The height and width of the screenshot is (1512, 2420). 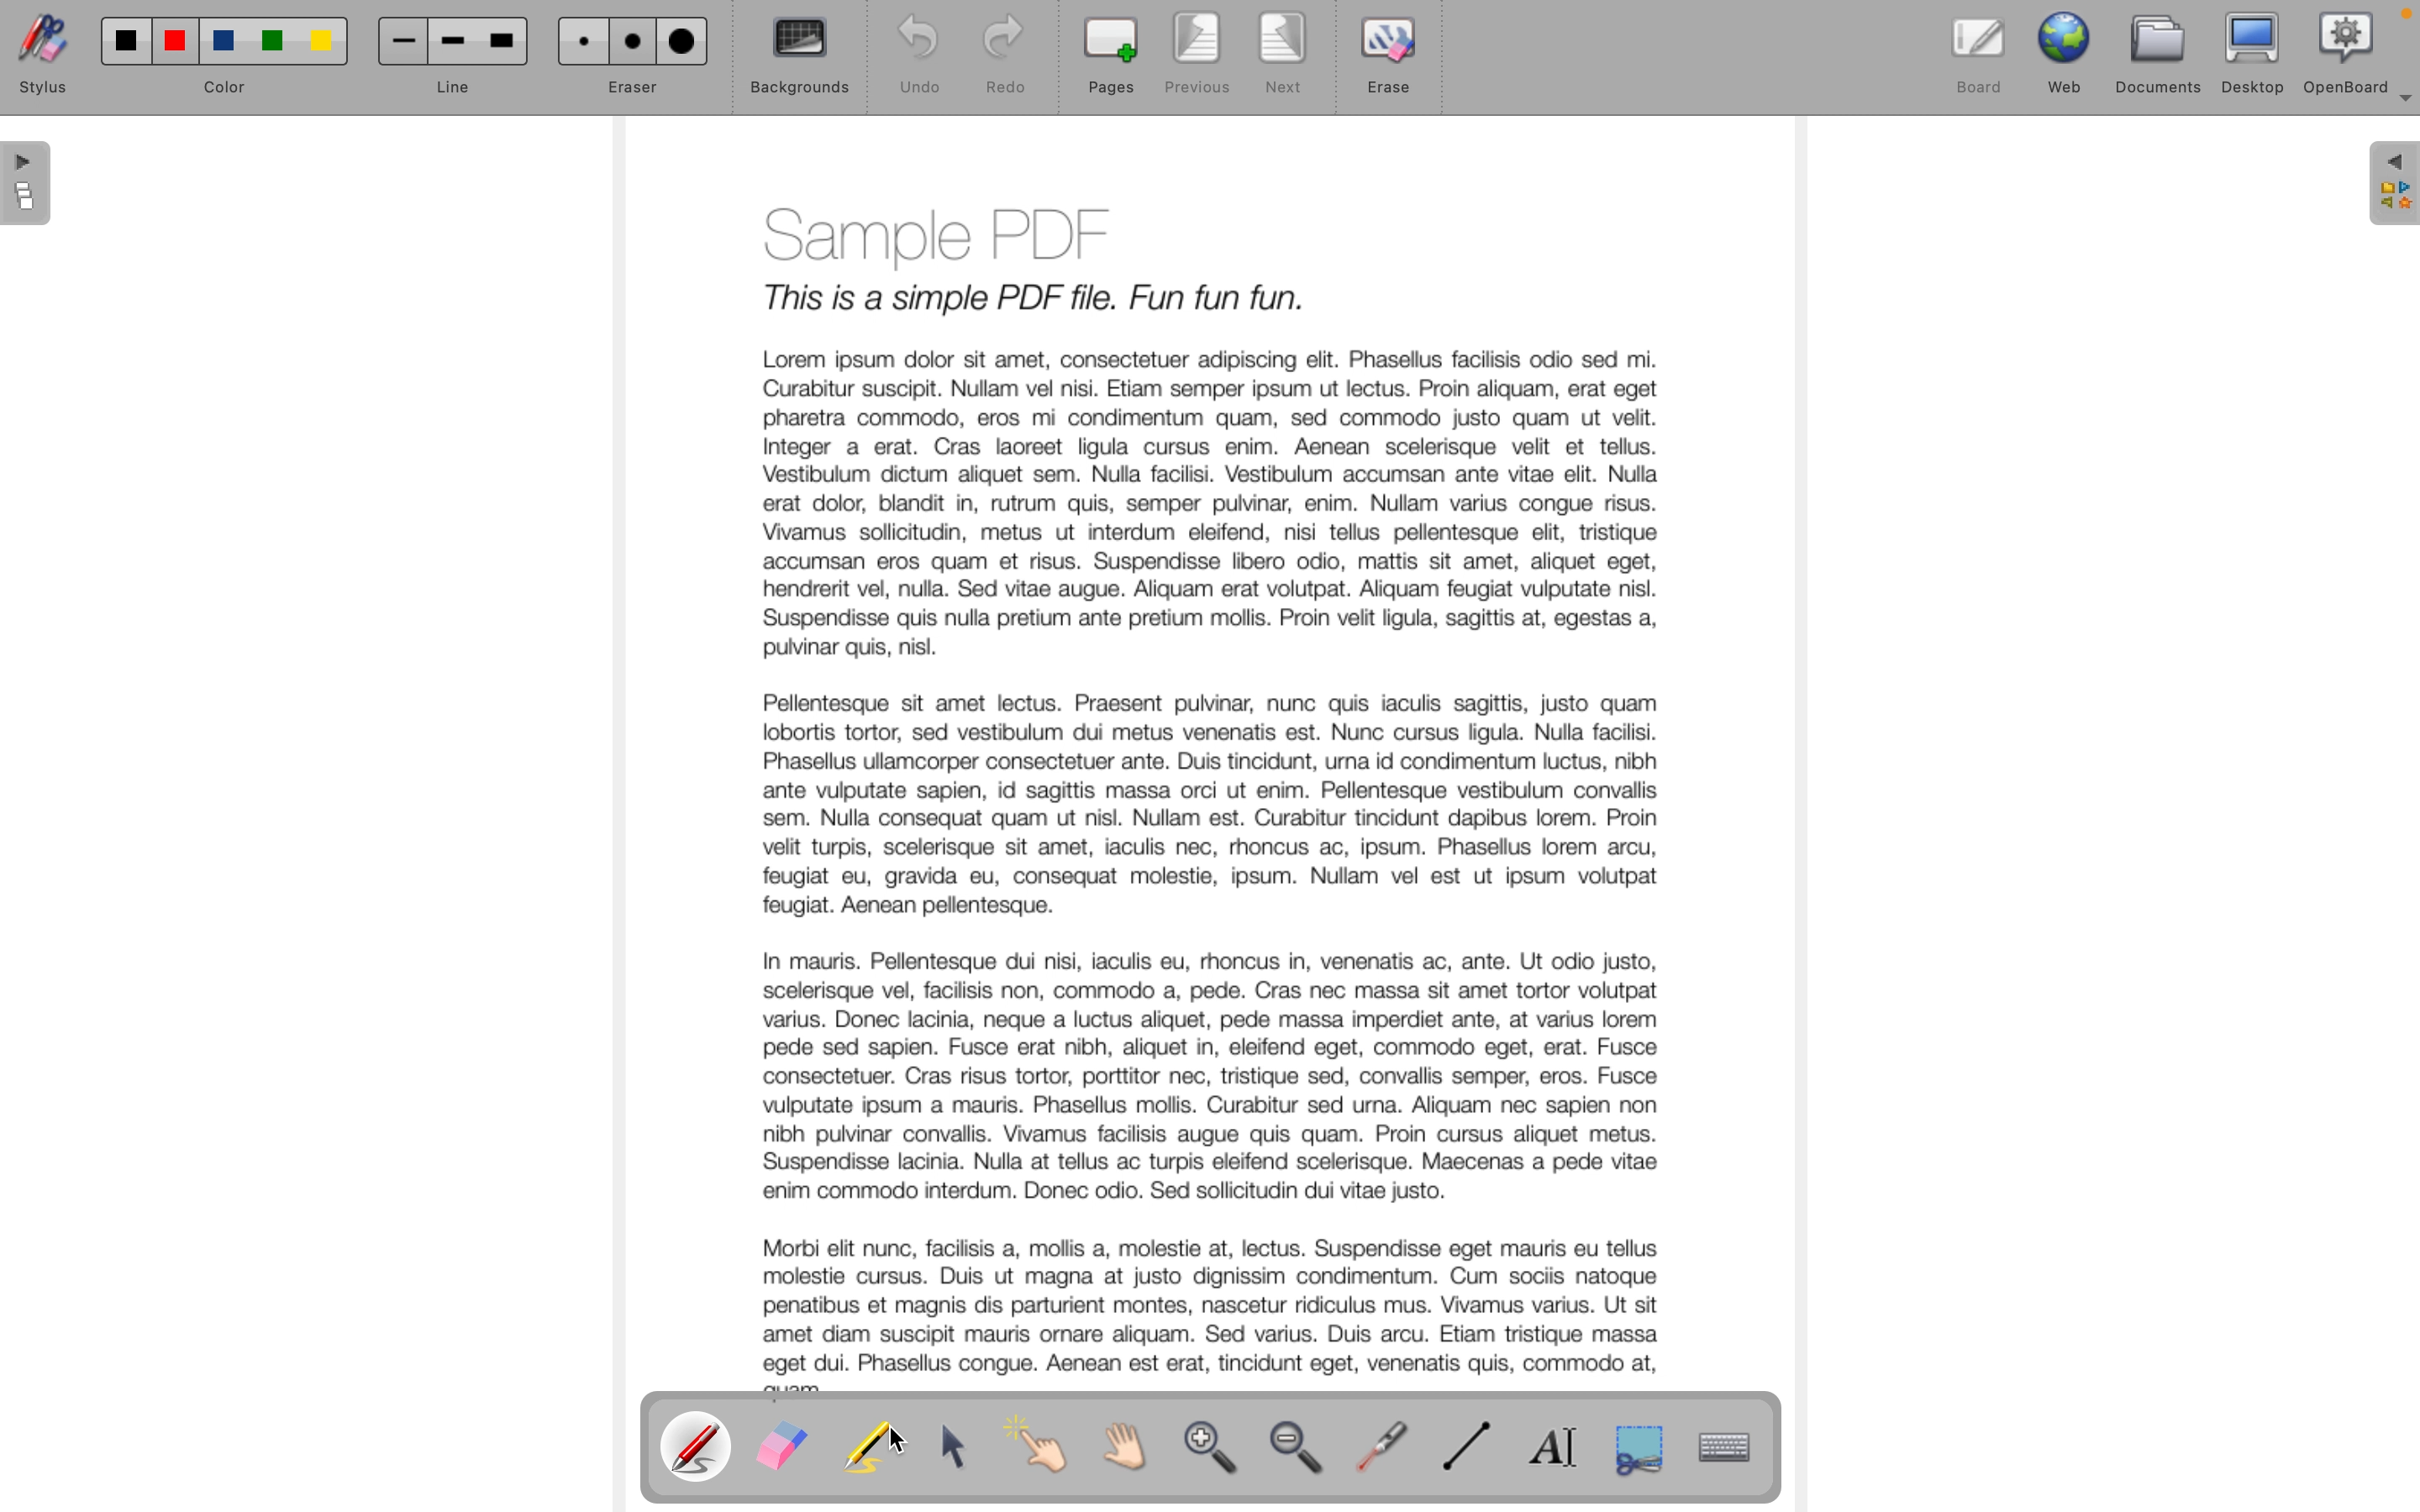 I want to click on openboard, so click(x=2347, y=50).